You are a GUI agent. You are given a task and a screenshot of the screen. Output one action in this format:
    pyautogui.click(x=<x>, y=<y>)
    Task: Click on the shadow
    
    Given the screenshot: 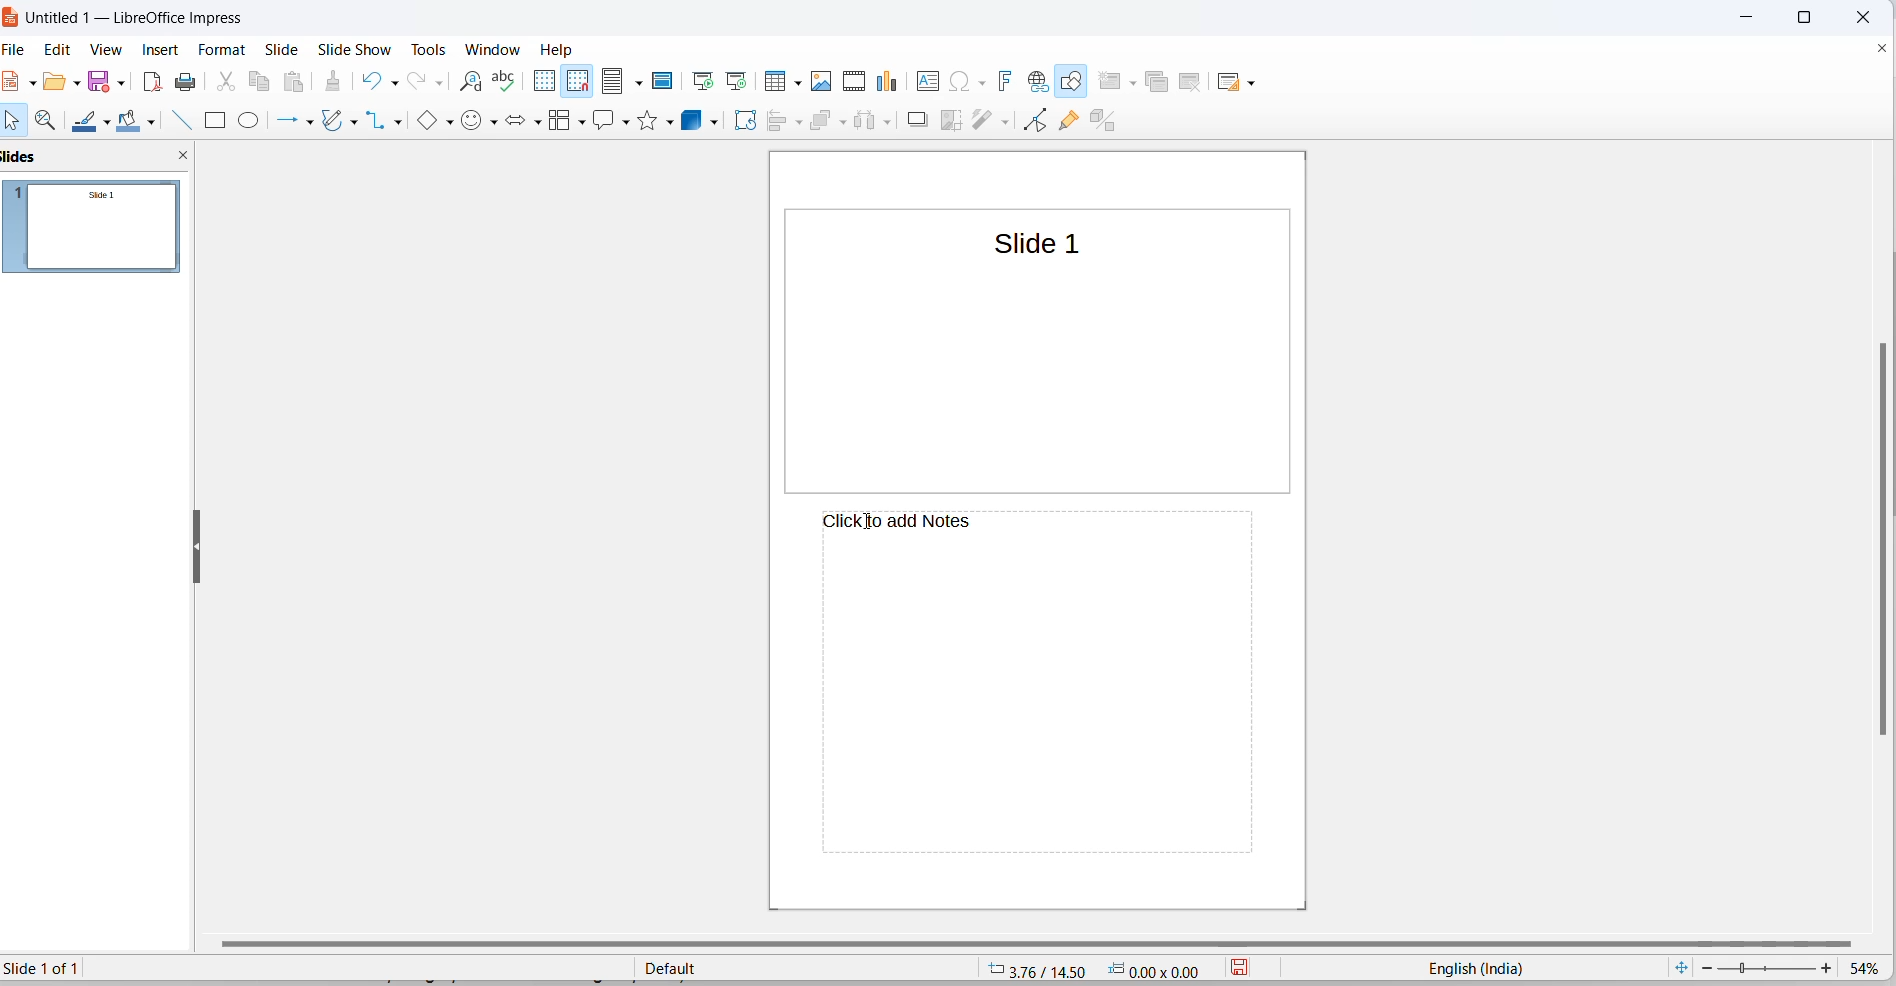 What is the action you would take?
    pyautogui.click(x=915, y=120)
    